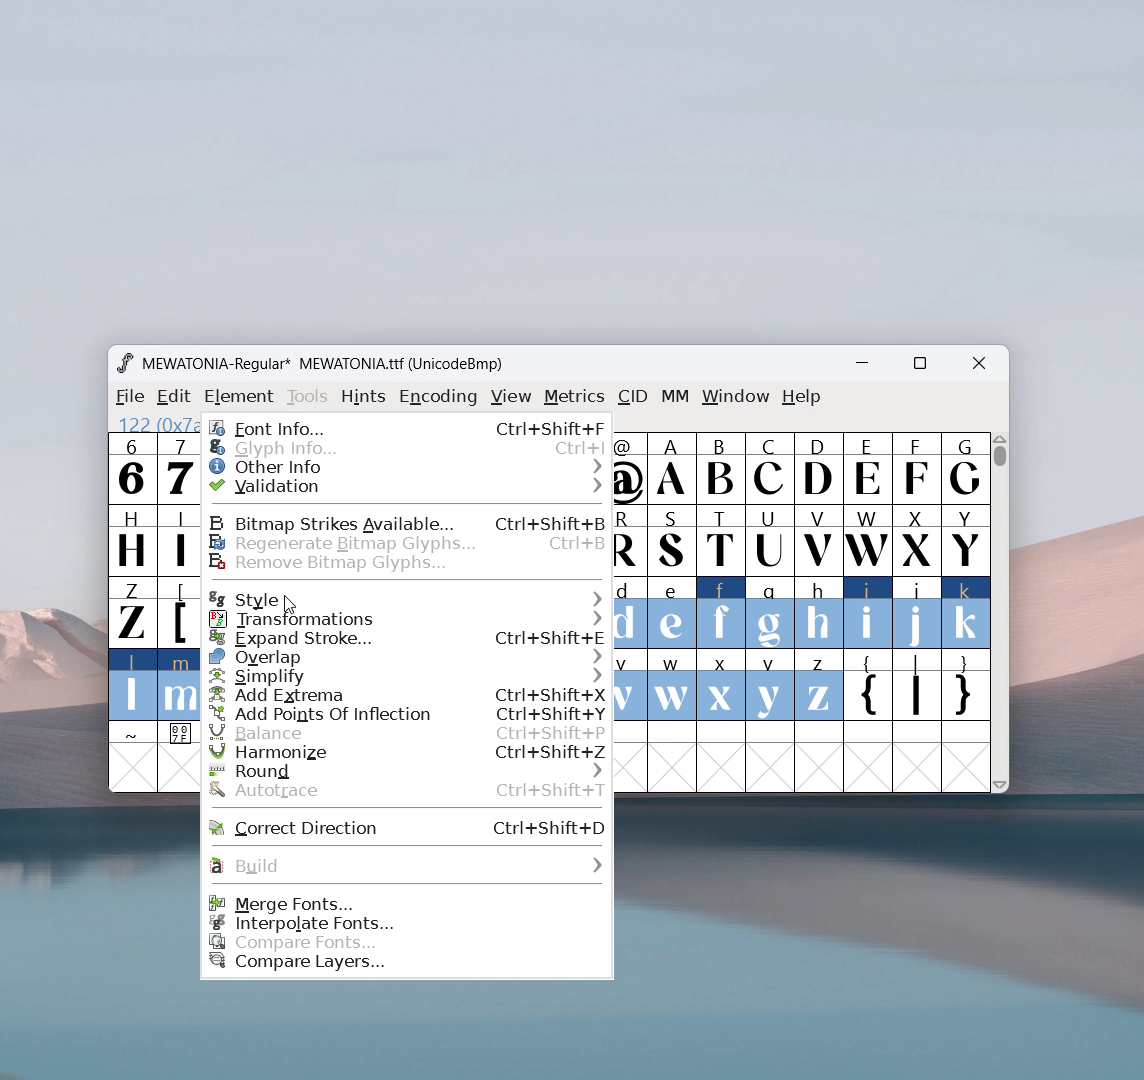  Describe the element at coordinates (406, 732) in the screenshot. I see `balance` at that location.